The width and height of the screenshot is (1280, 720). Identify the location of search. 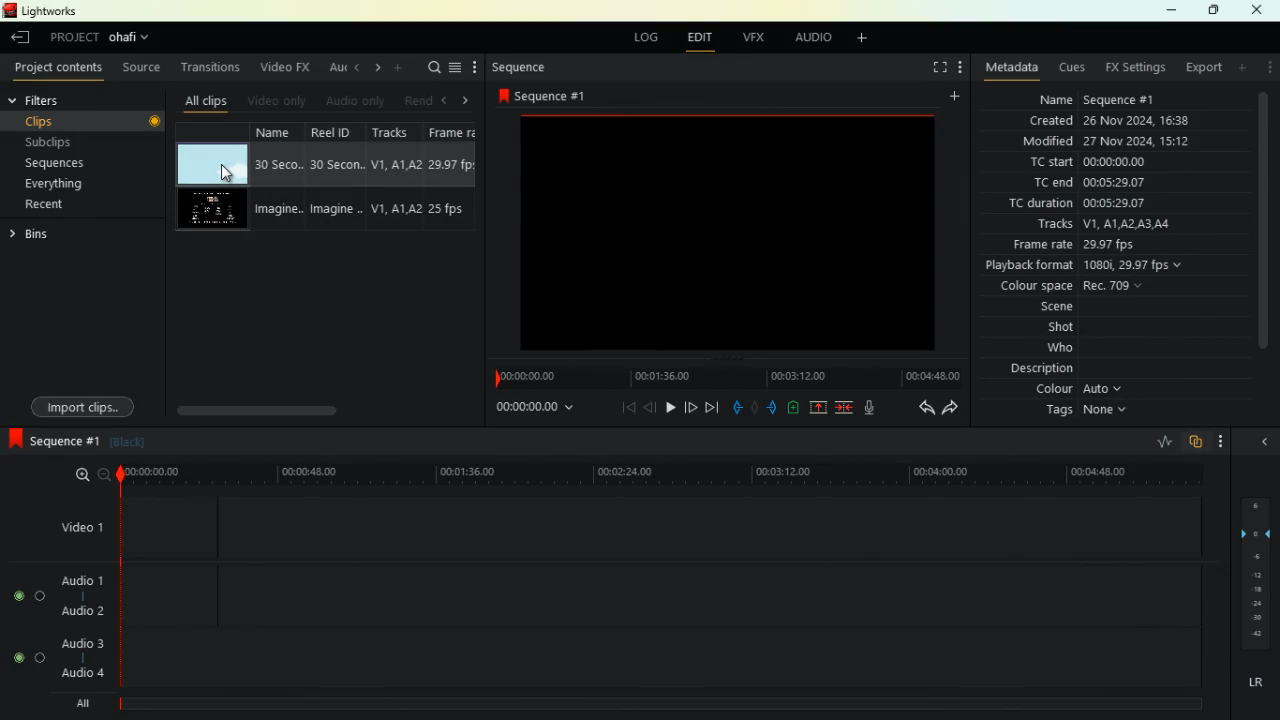
(432, 68).